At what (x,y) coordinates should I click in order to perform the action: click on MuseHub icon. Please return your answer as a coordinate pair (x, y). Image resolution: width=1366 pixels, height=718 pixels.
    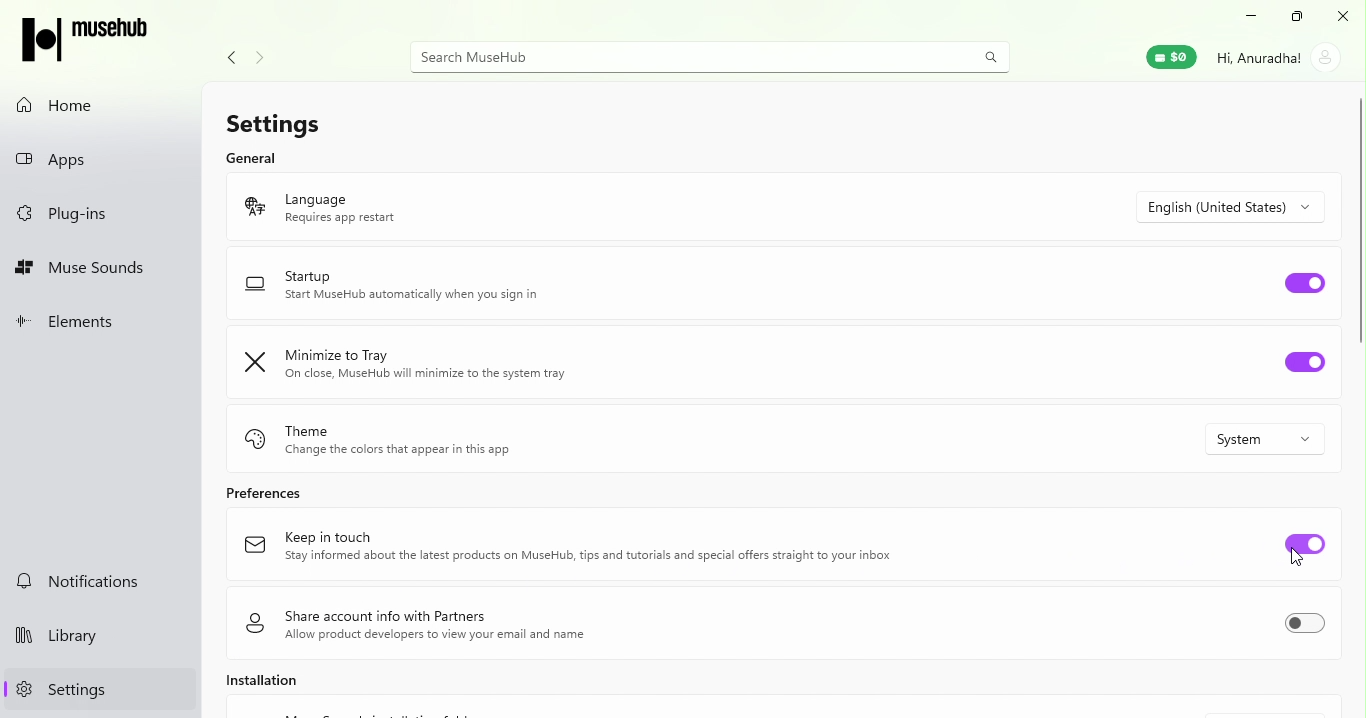
    Looking at the image, I should click on (86, 40).